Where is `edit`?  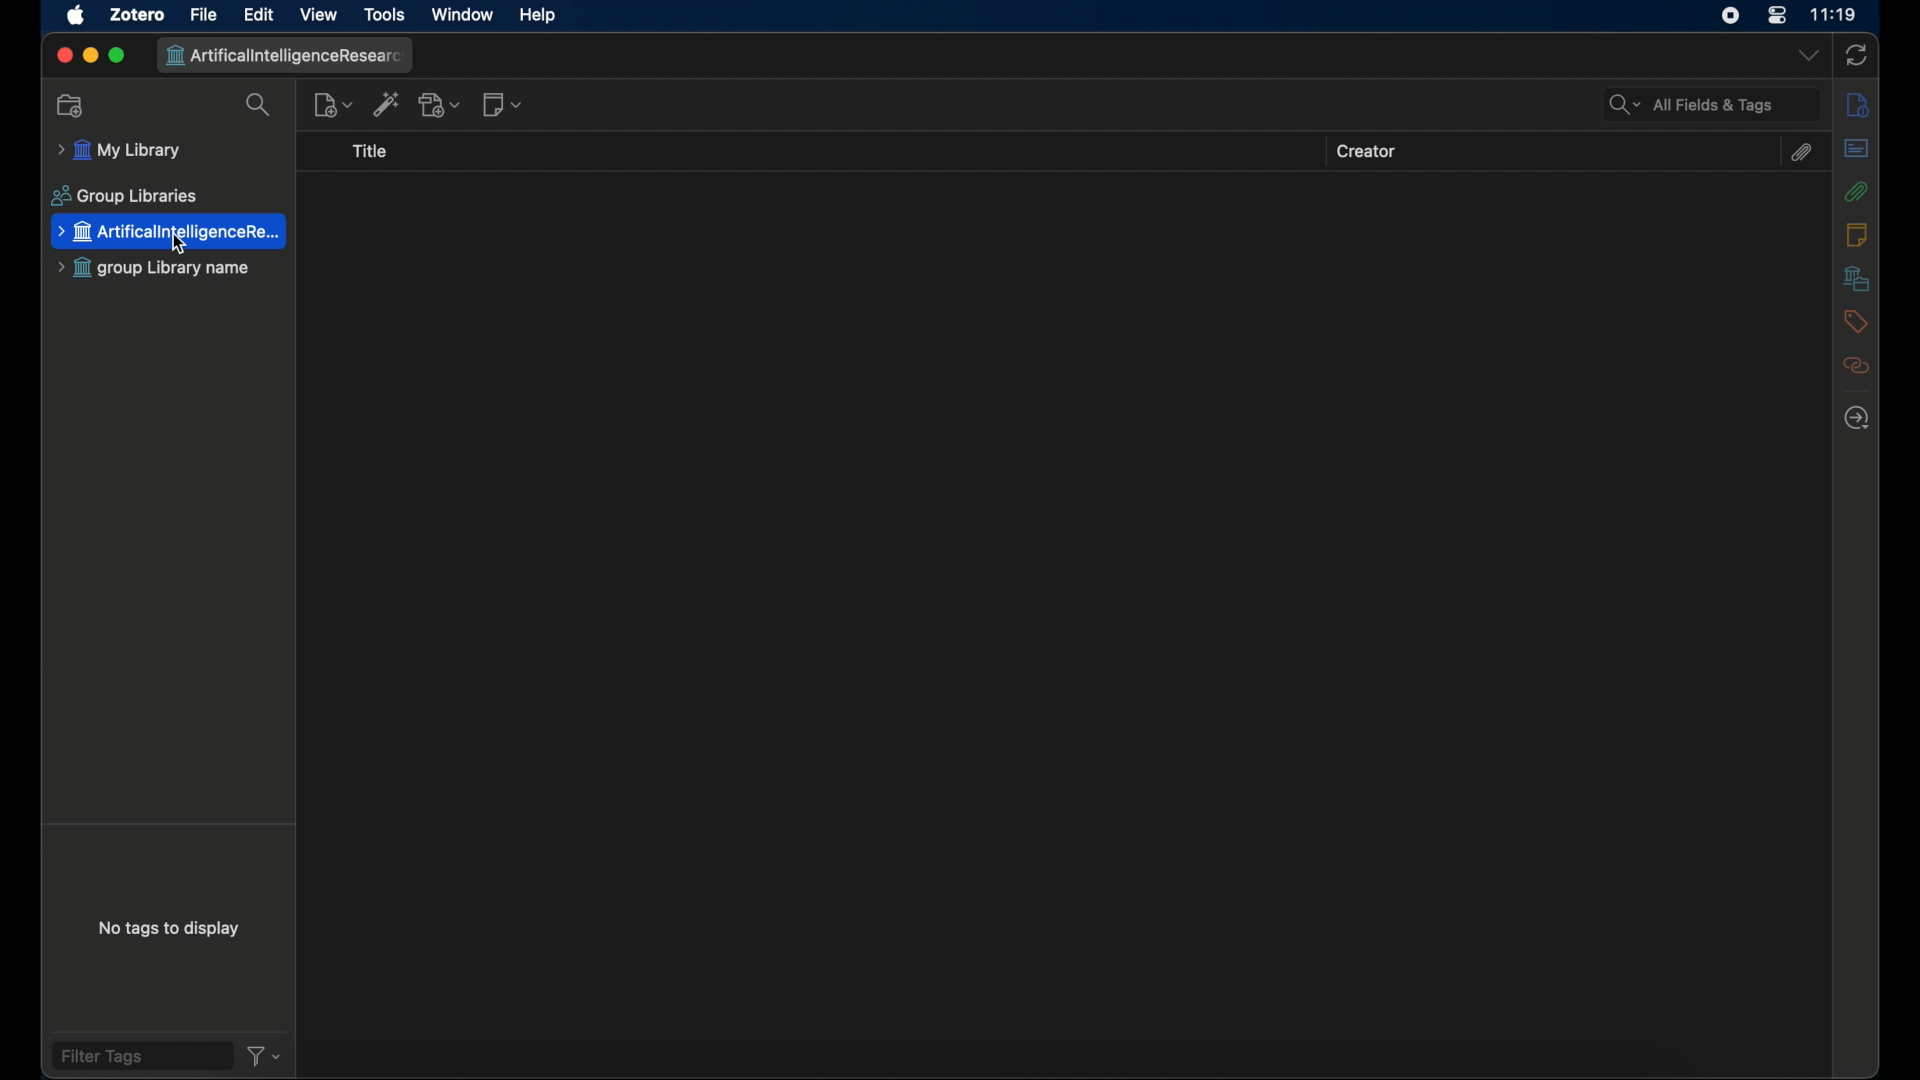
edit is located at coordinates (260, 14).